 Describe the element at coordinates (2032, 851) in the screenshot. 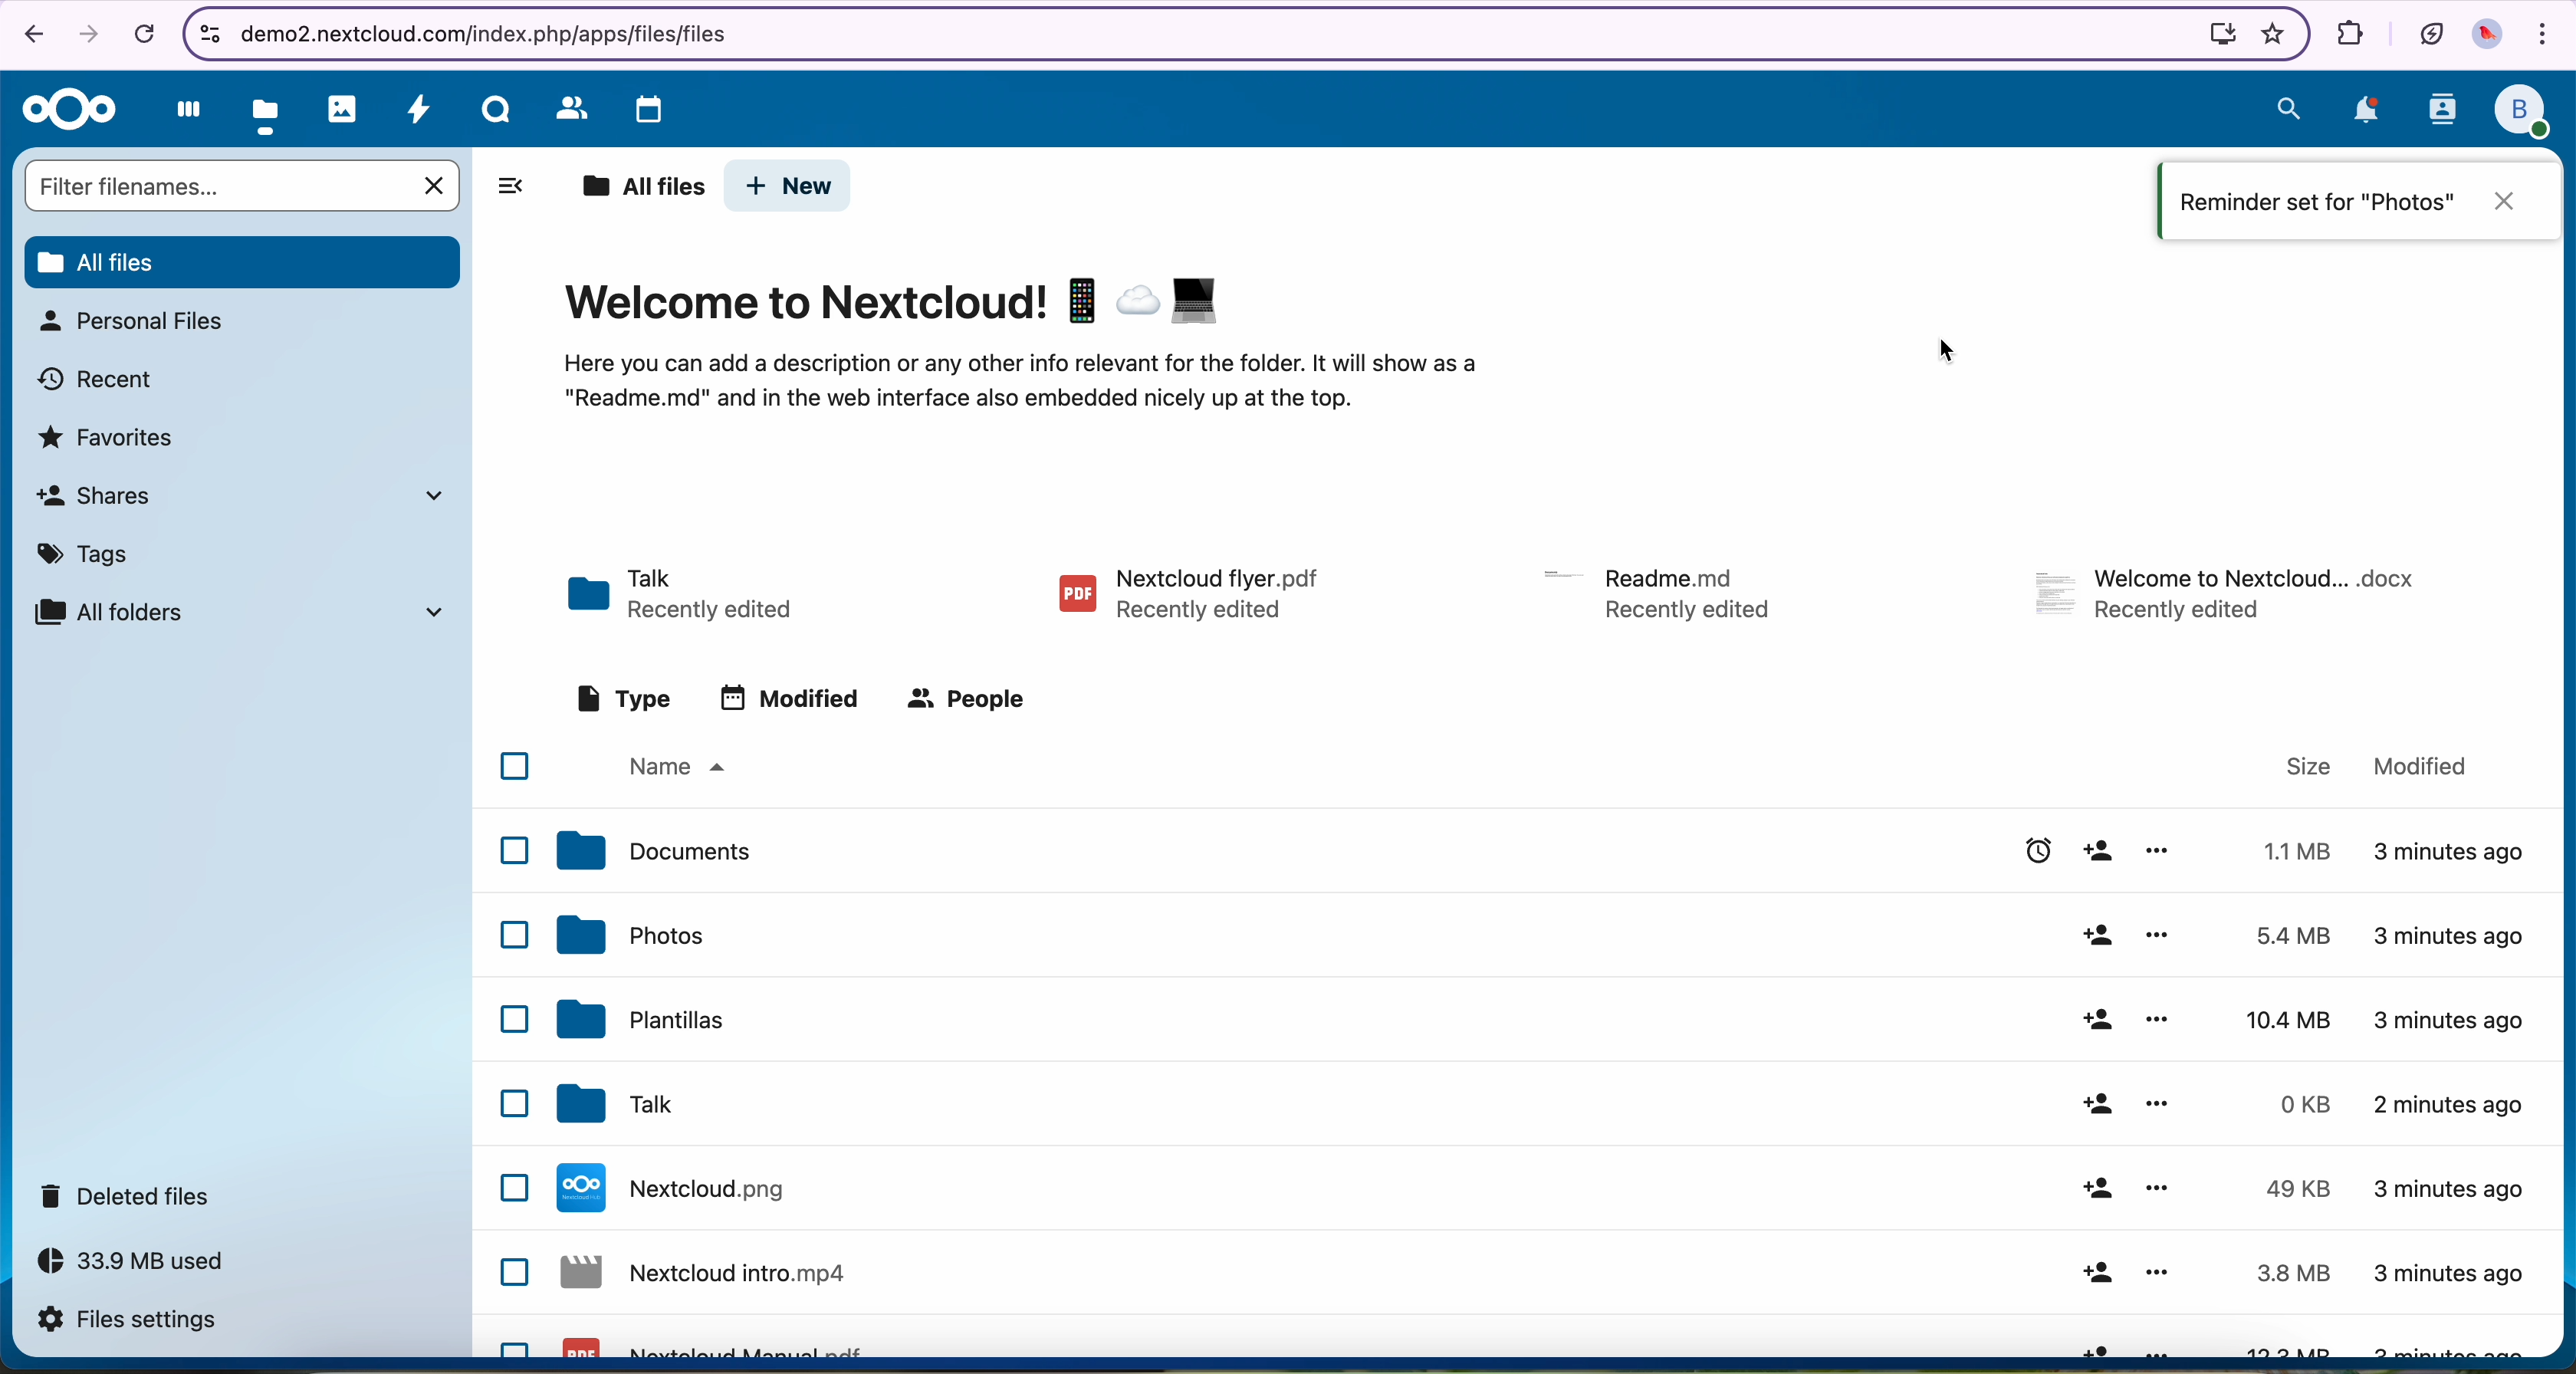

I see `enable reminder` at that location.